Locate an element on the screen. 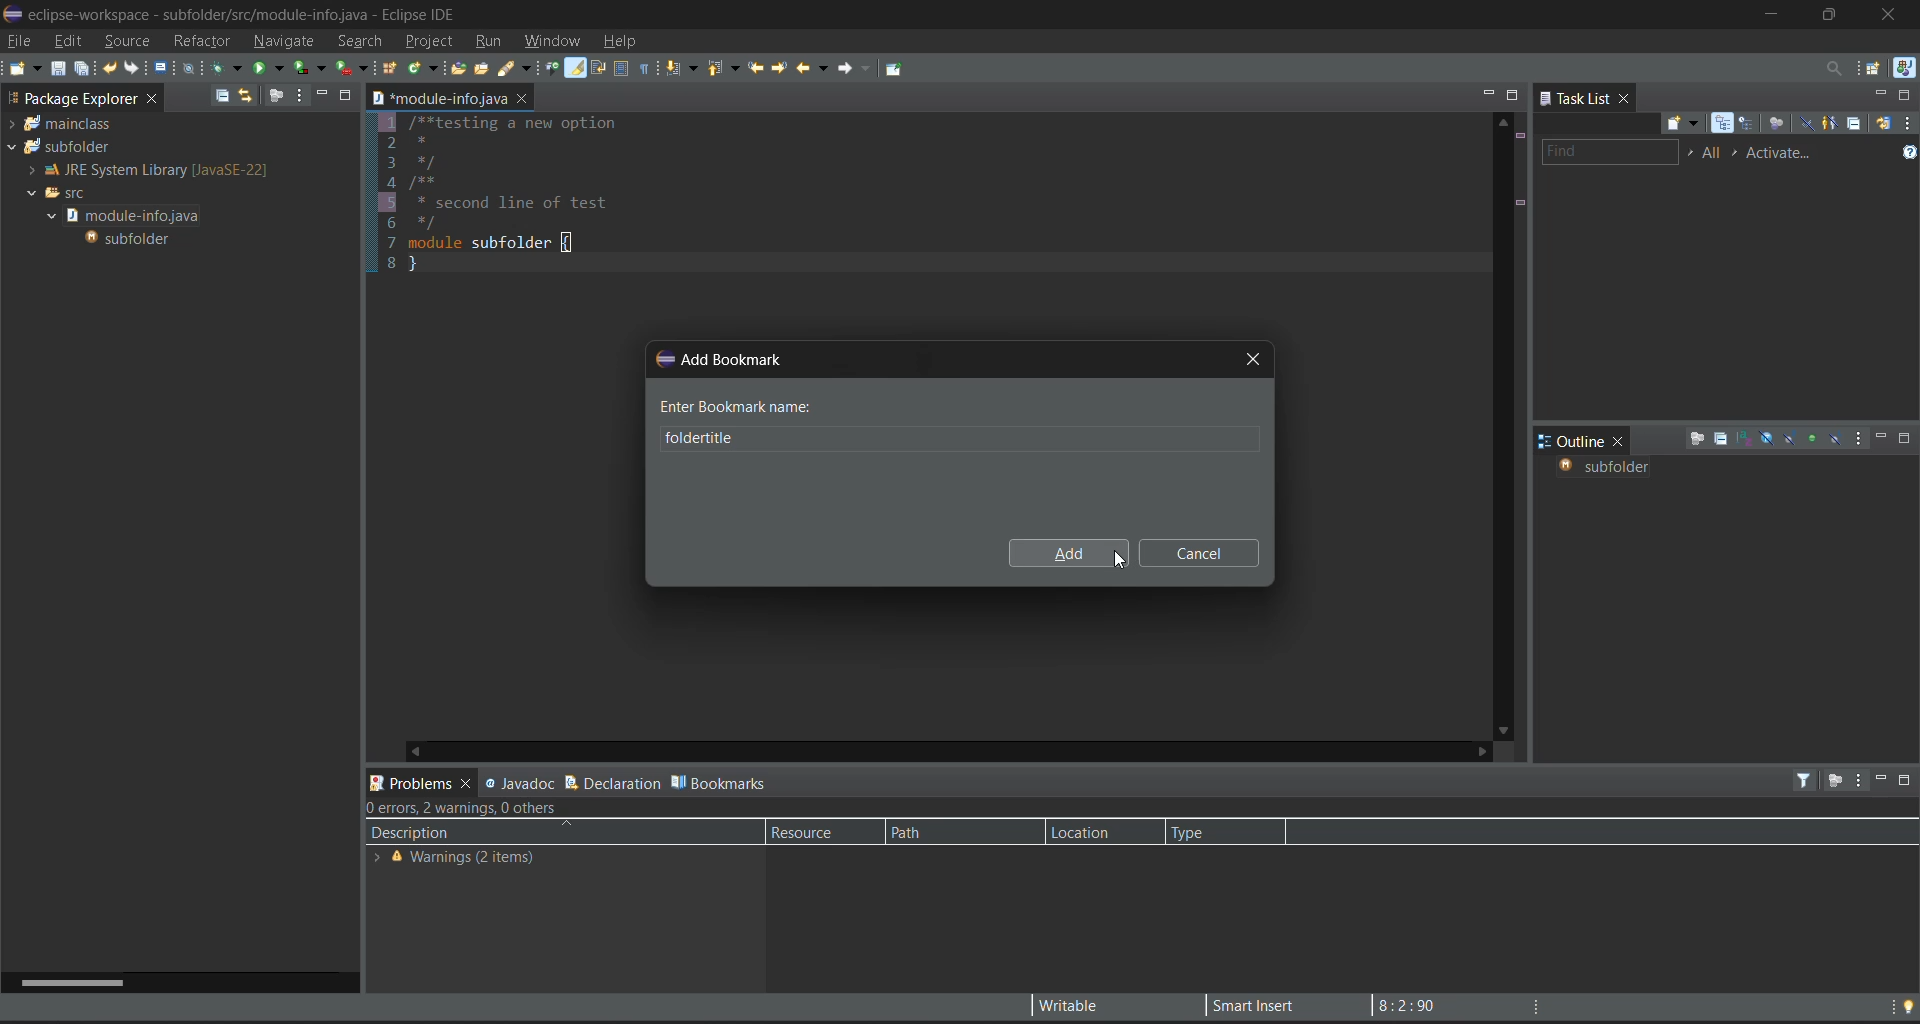  previous annotation is located at coordinates (728, 69).